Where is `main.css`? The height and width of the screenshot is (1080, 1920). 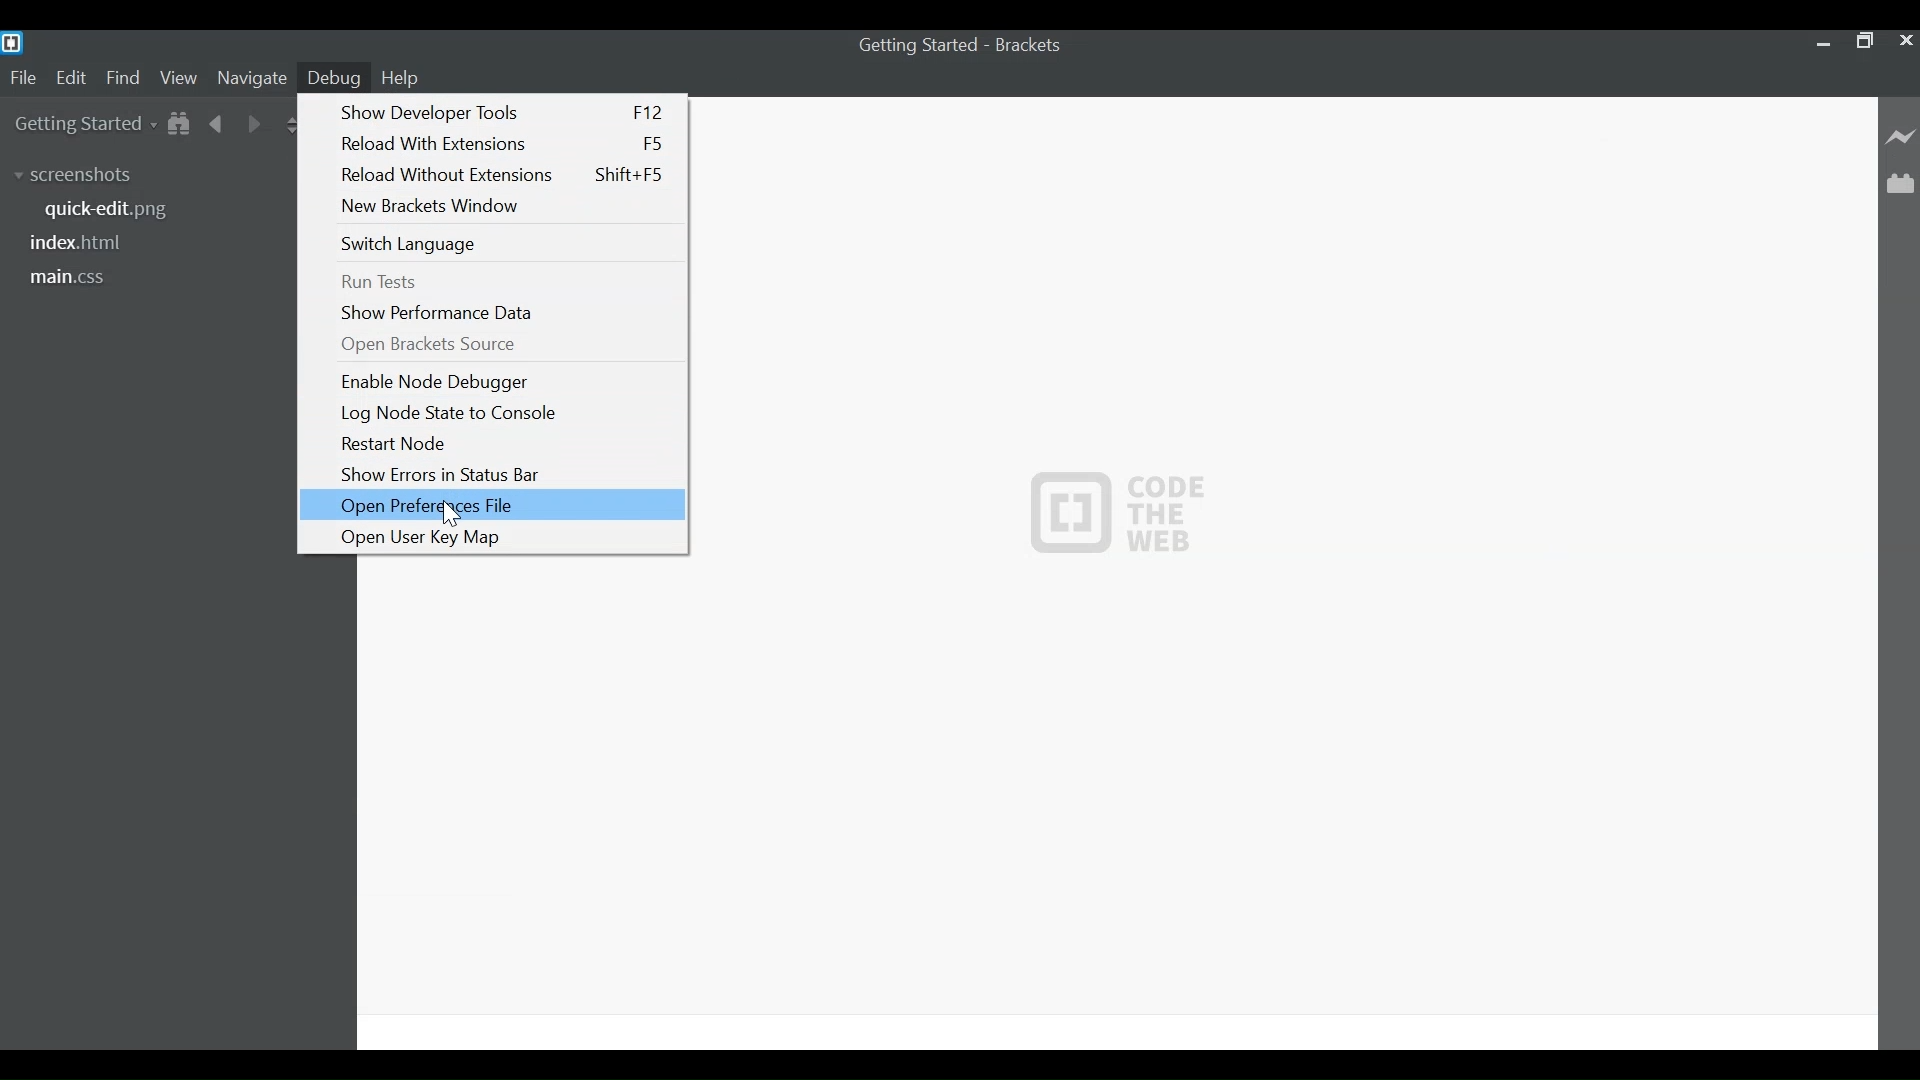 main.css is located at coordinates (73, 278).